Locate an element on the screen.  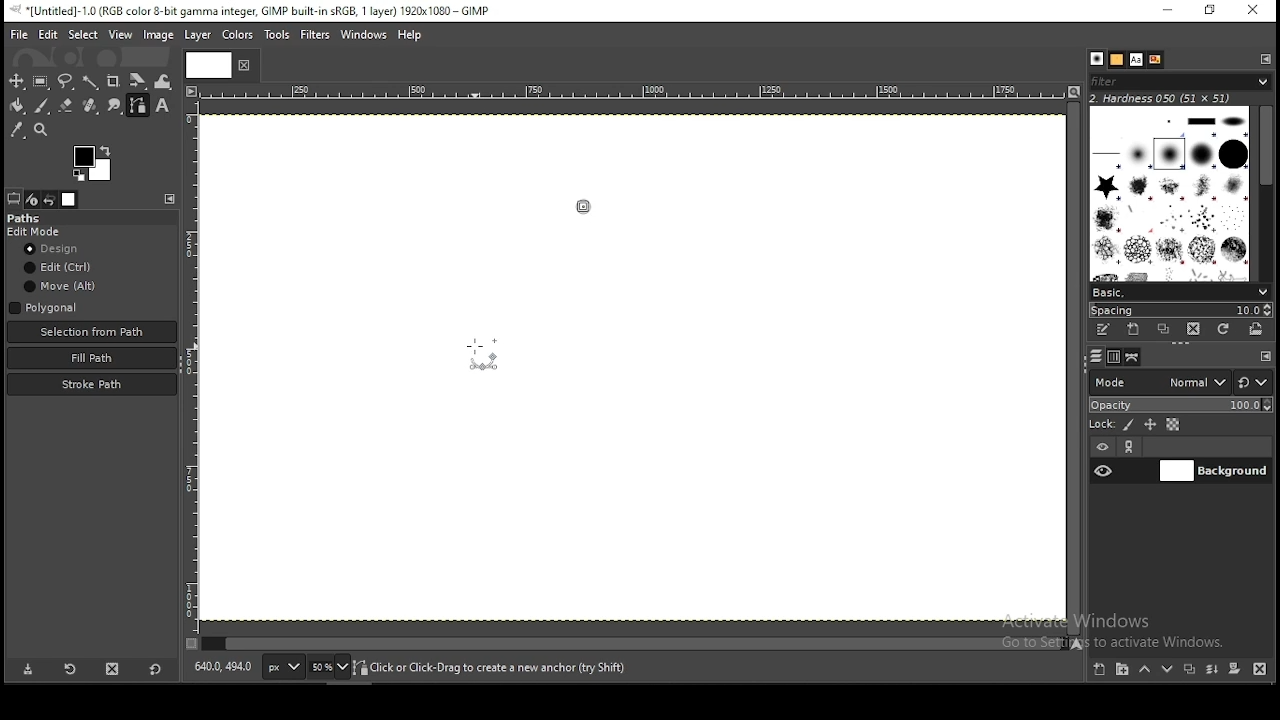
duplicate this brush is located at coordinates (1164, 329).